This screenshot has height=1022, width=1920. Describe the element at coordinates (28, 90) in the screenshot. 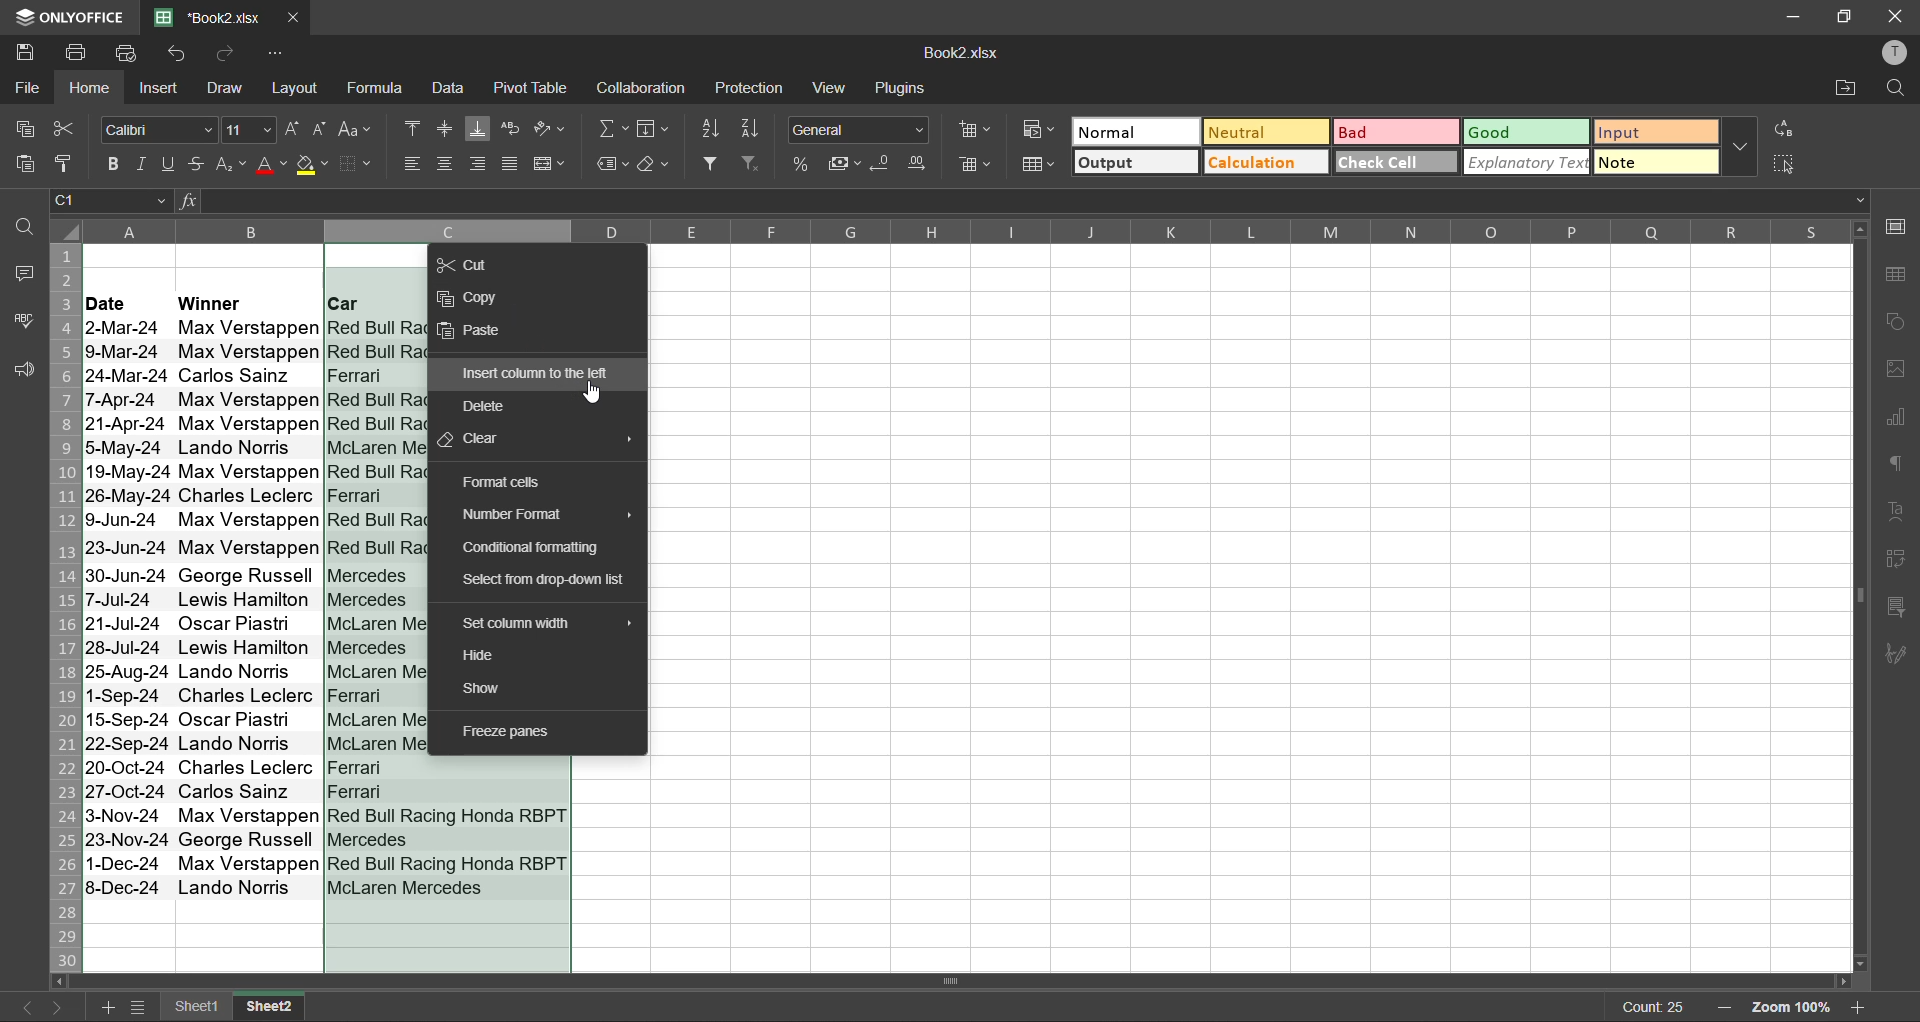

I see `file` at that location.